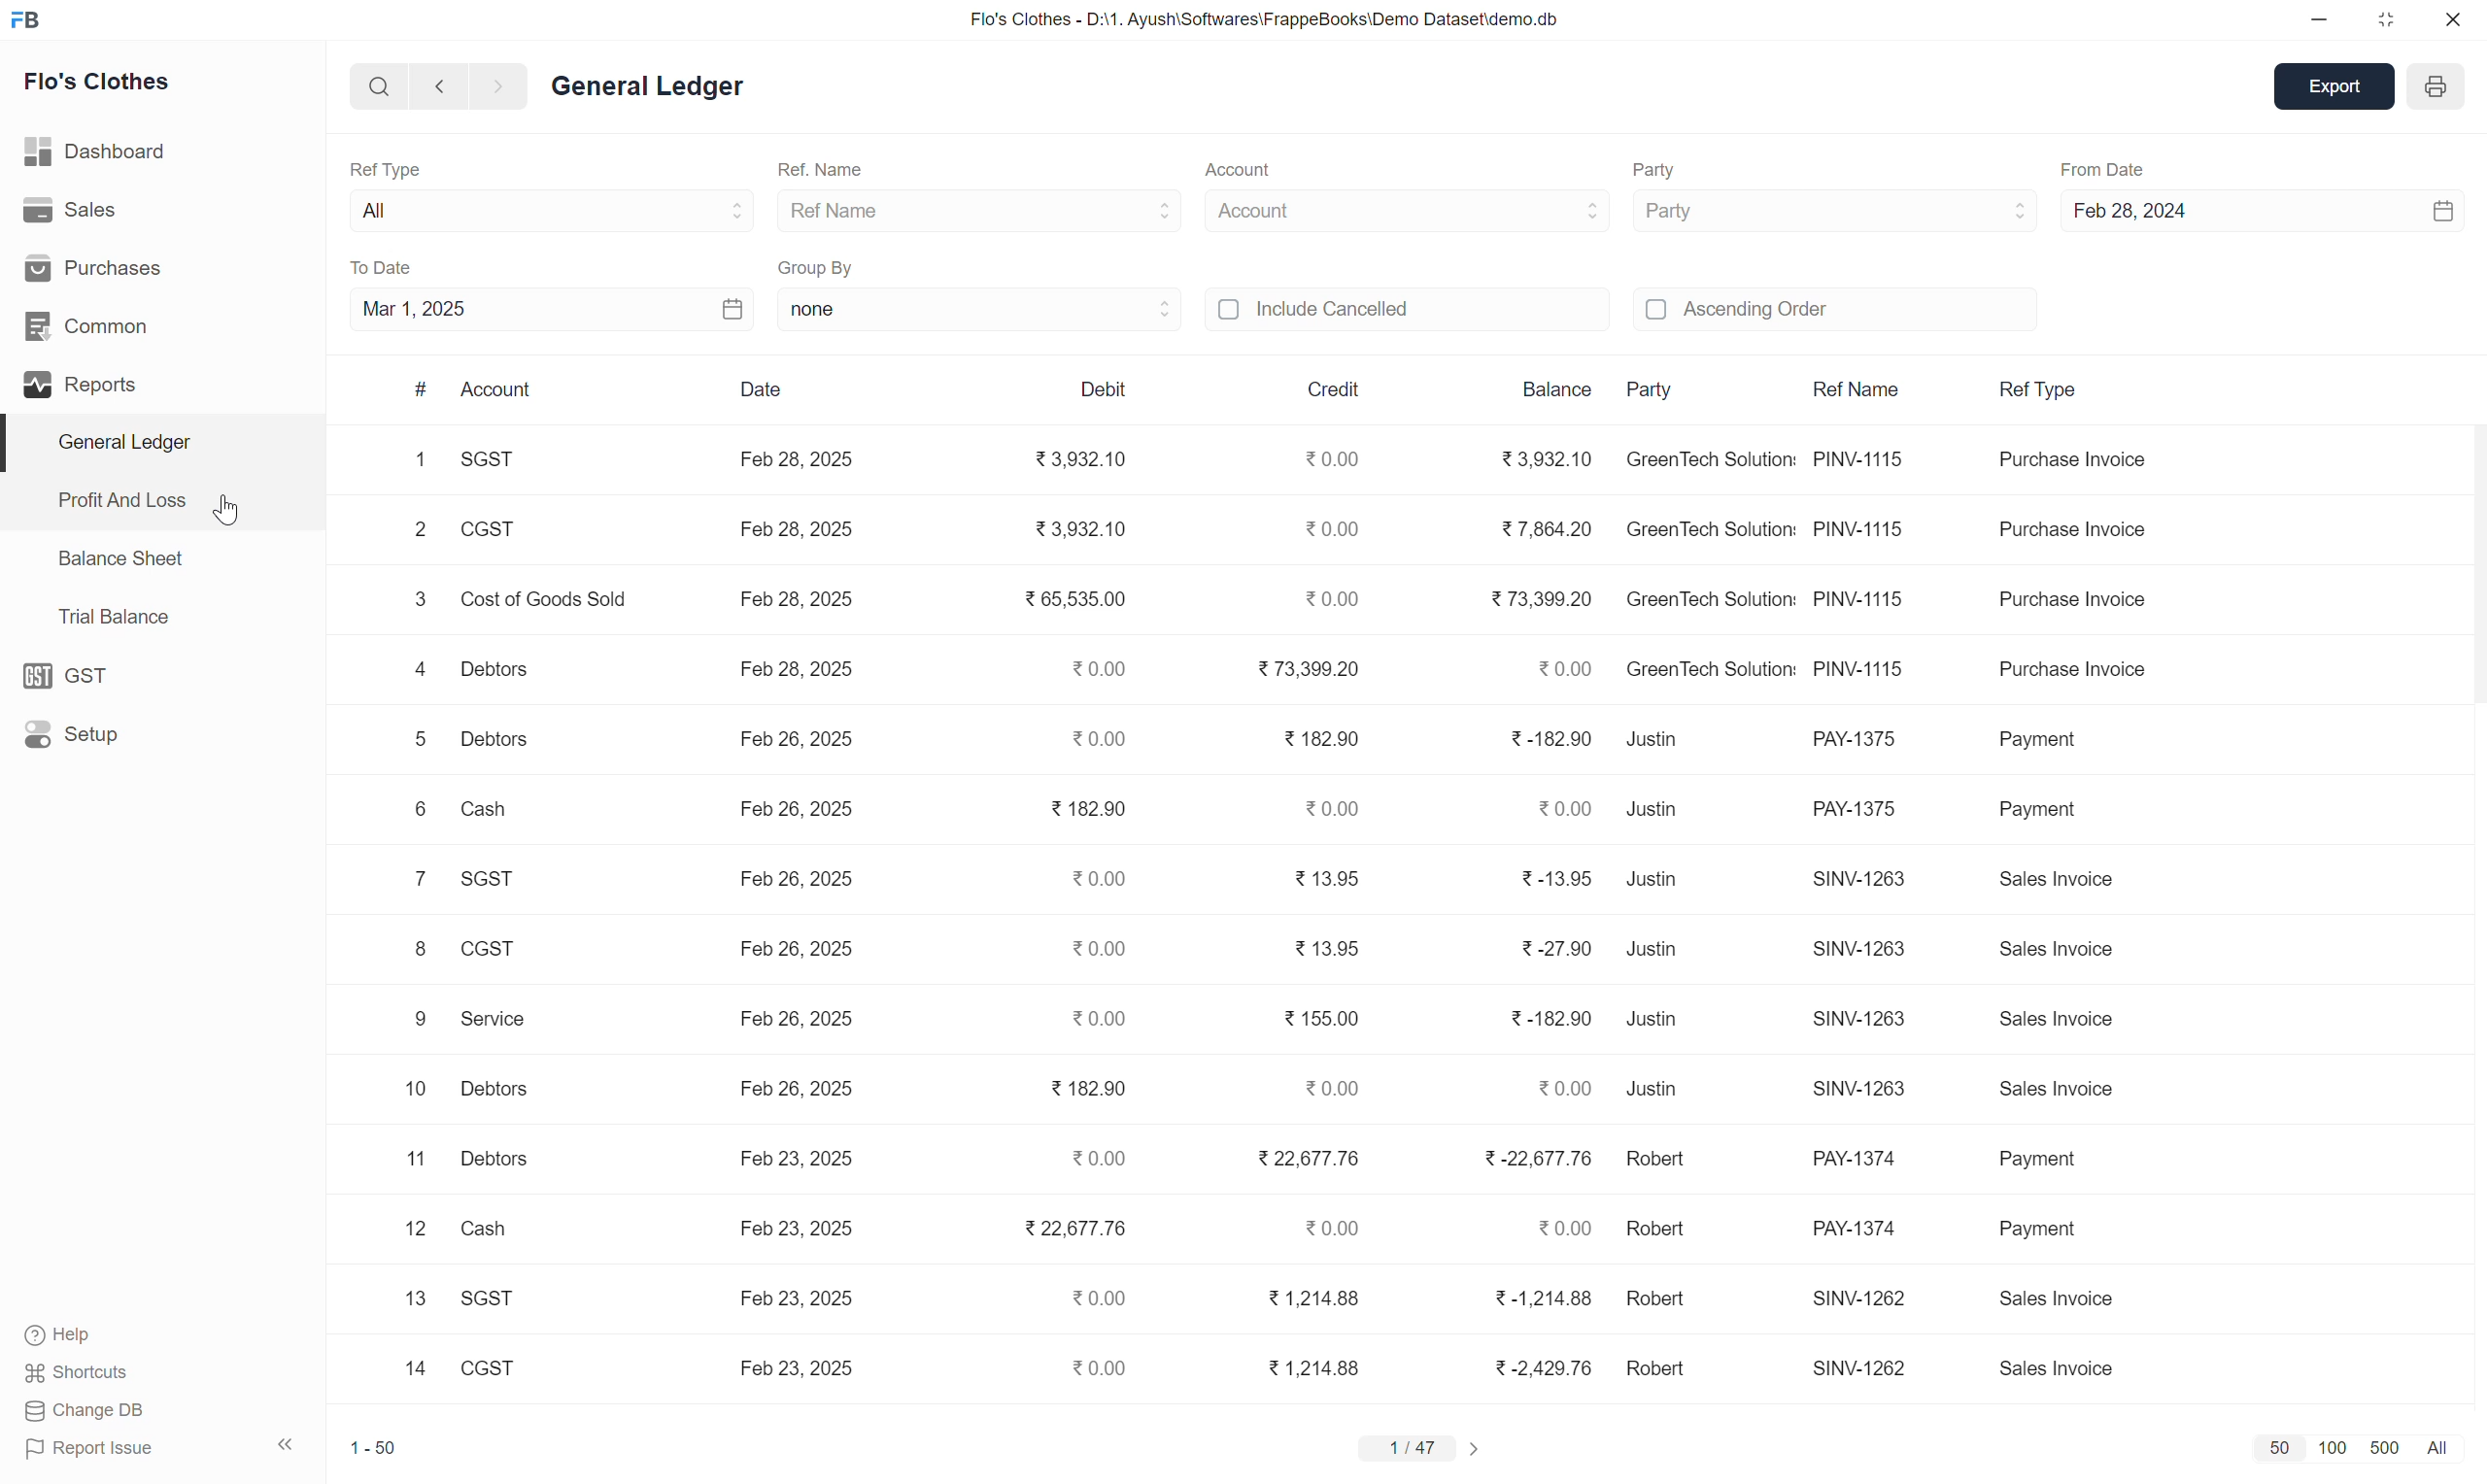  What do you see at coordinates (165, 1449) in the screenshot?
I see `Report Issue «` at bounding box center [165, 1449].